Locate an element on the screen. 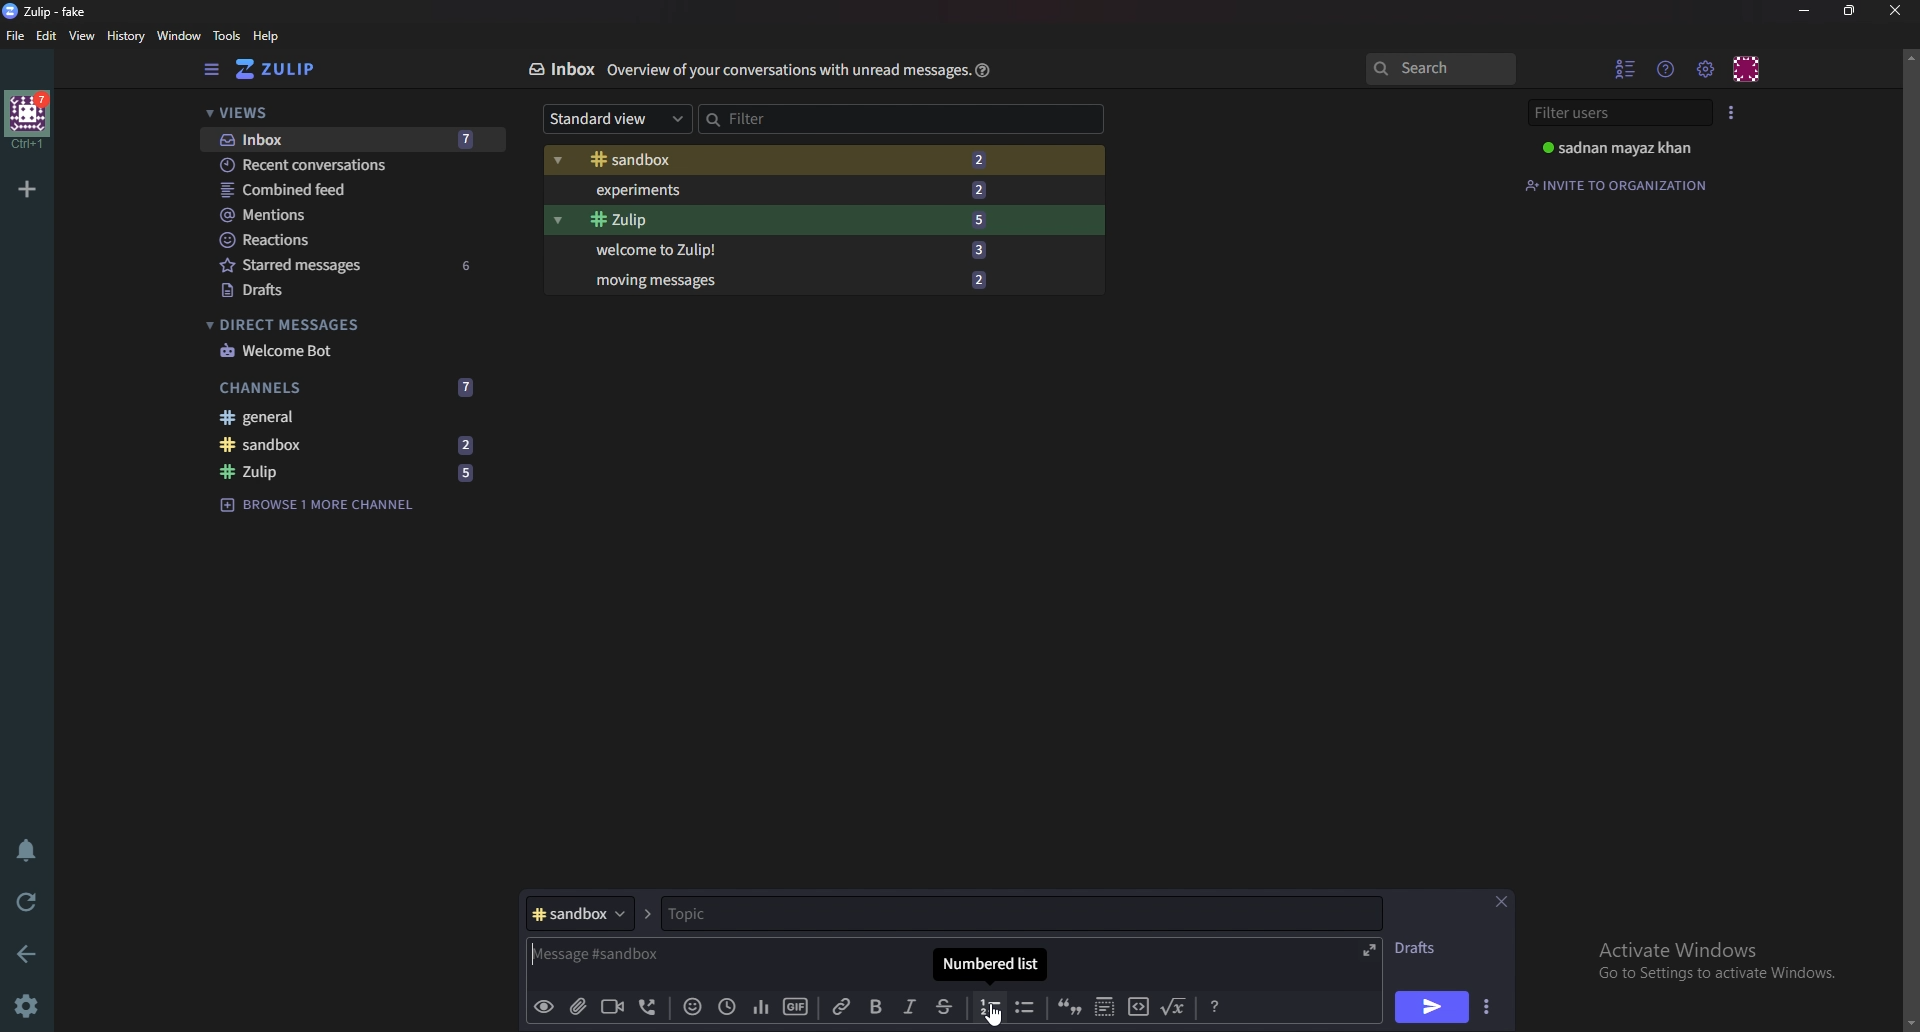 The height and width of the screenshot is (1032, 1920). Math is located at coordinates (1175, 1006).